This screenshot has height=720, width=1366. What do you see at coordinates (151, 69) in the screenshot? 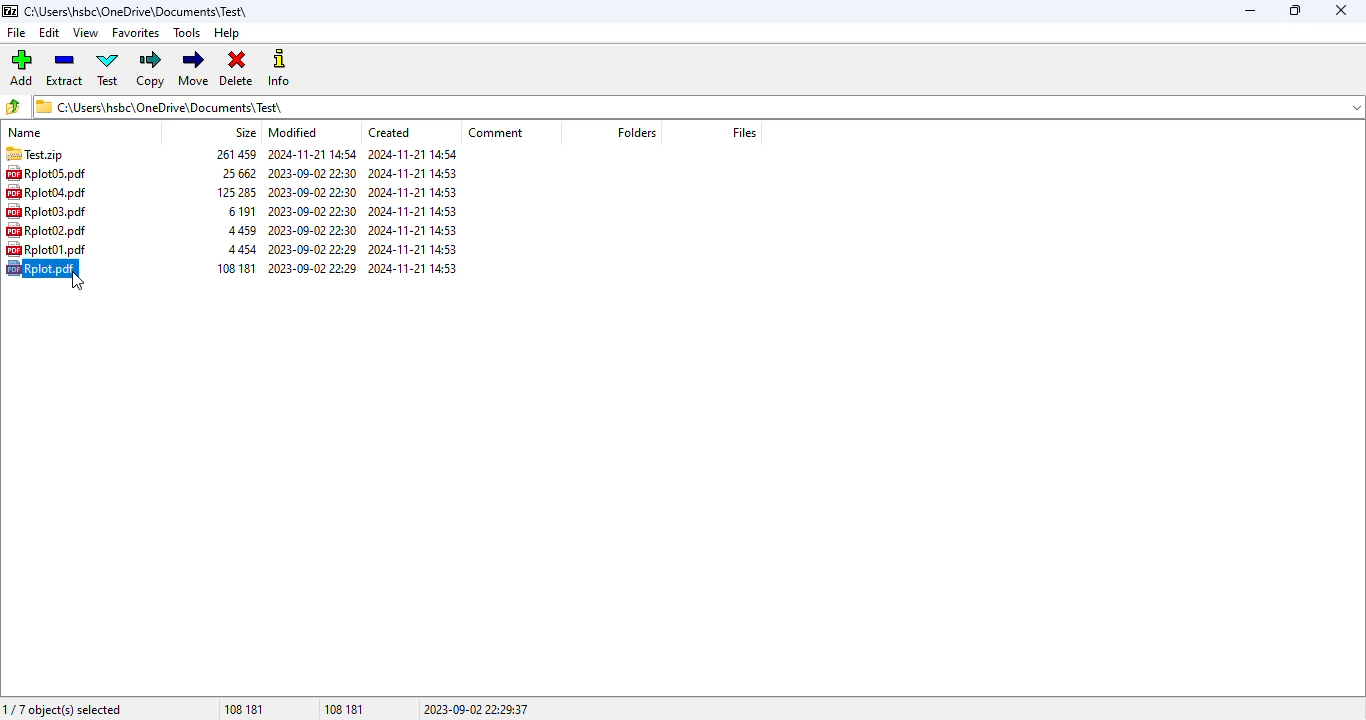
I see `copy` at bounding box center [151, 69].